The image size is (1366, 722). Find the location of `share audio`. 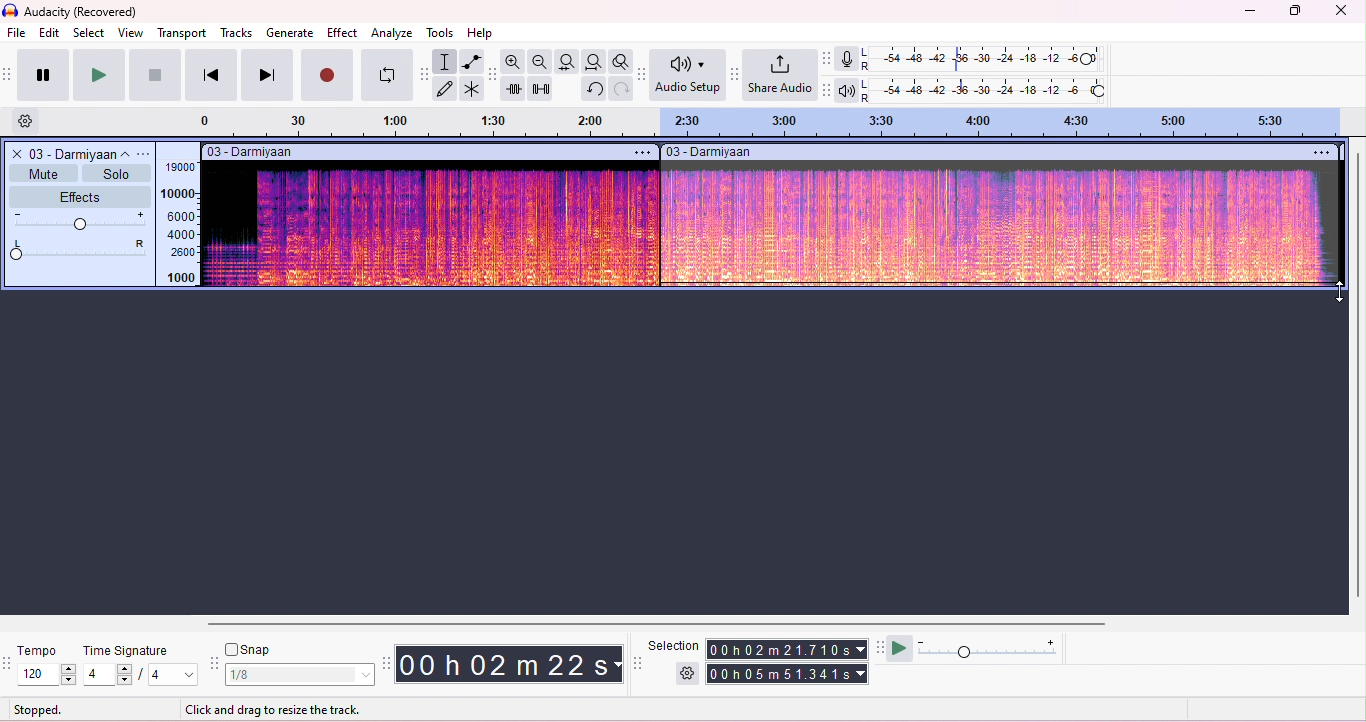

share audio is located at coordinates (782, 76).